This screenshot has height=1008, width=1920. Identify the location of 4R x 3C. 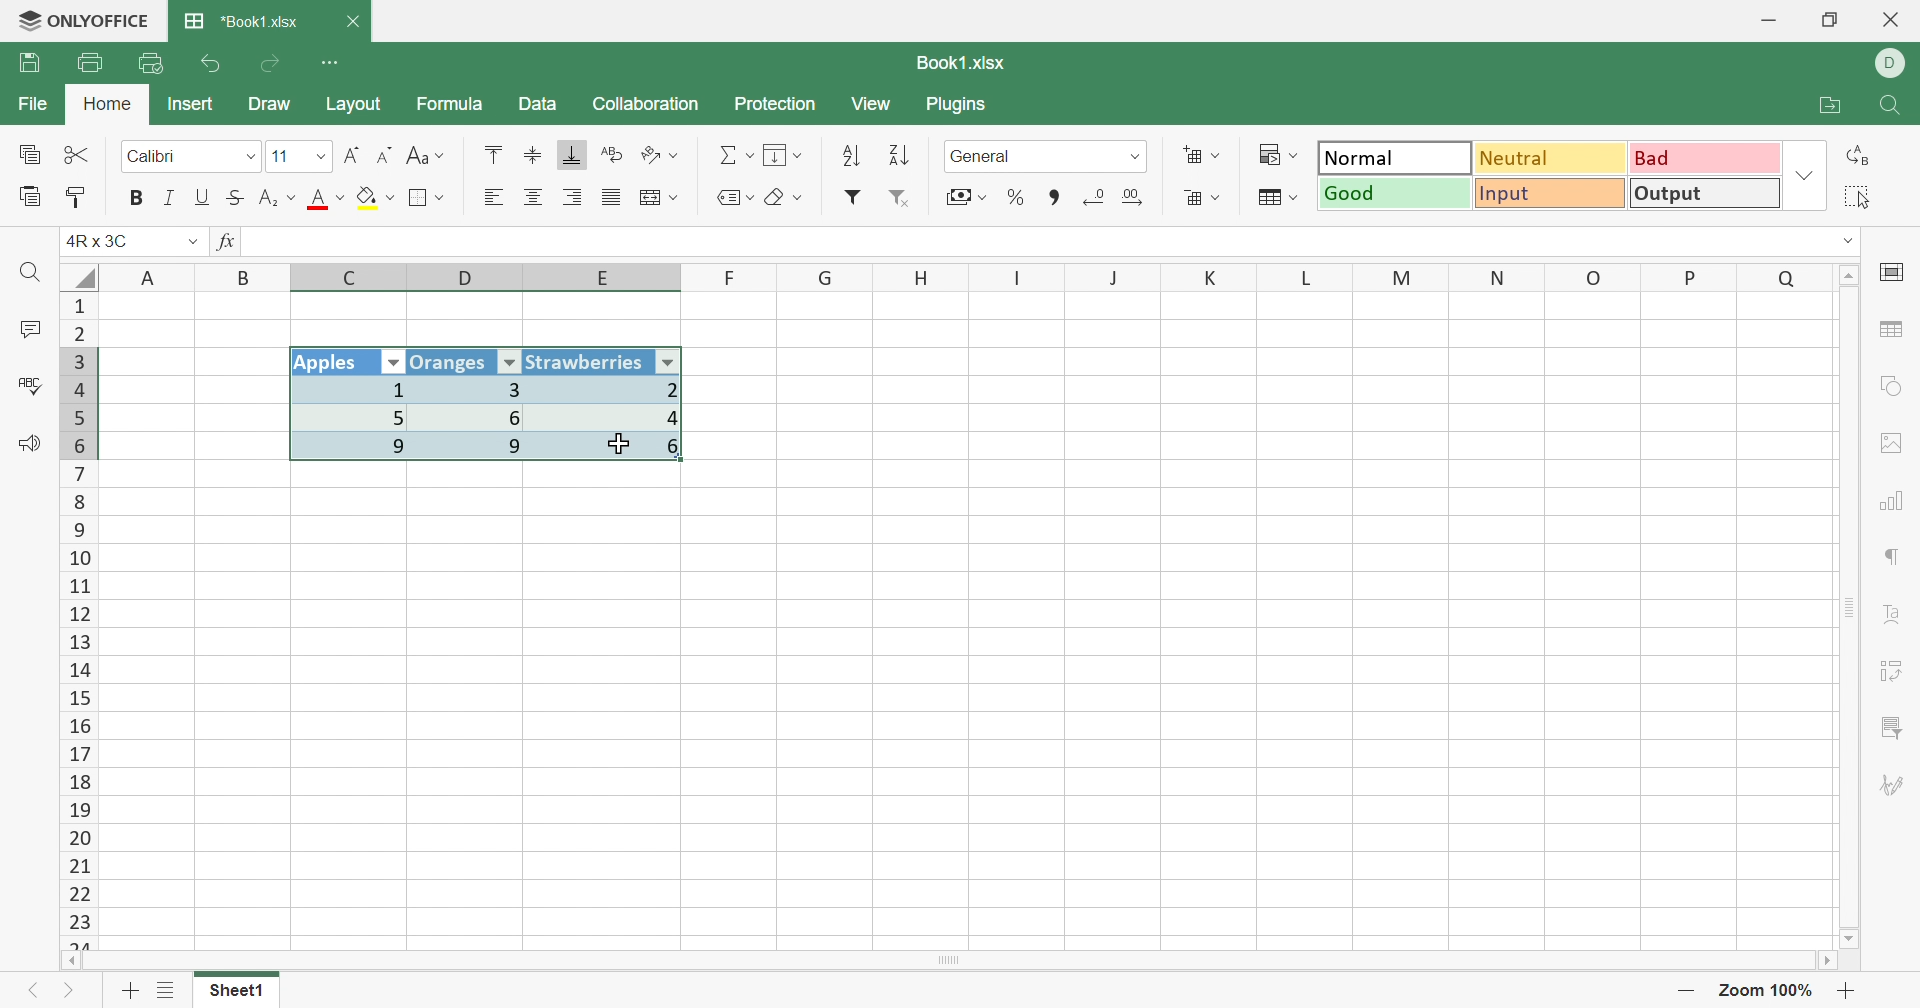
(104, 240).